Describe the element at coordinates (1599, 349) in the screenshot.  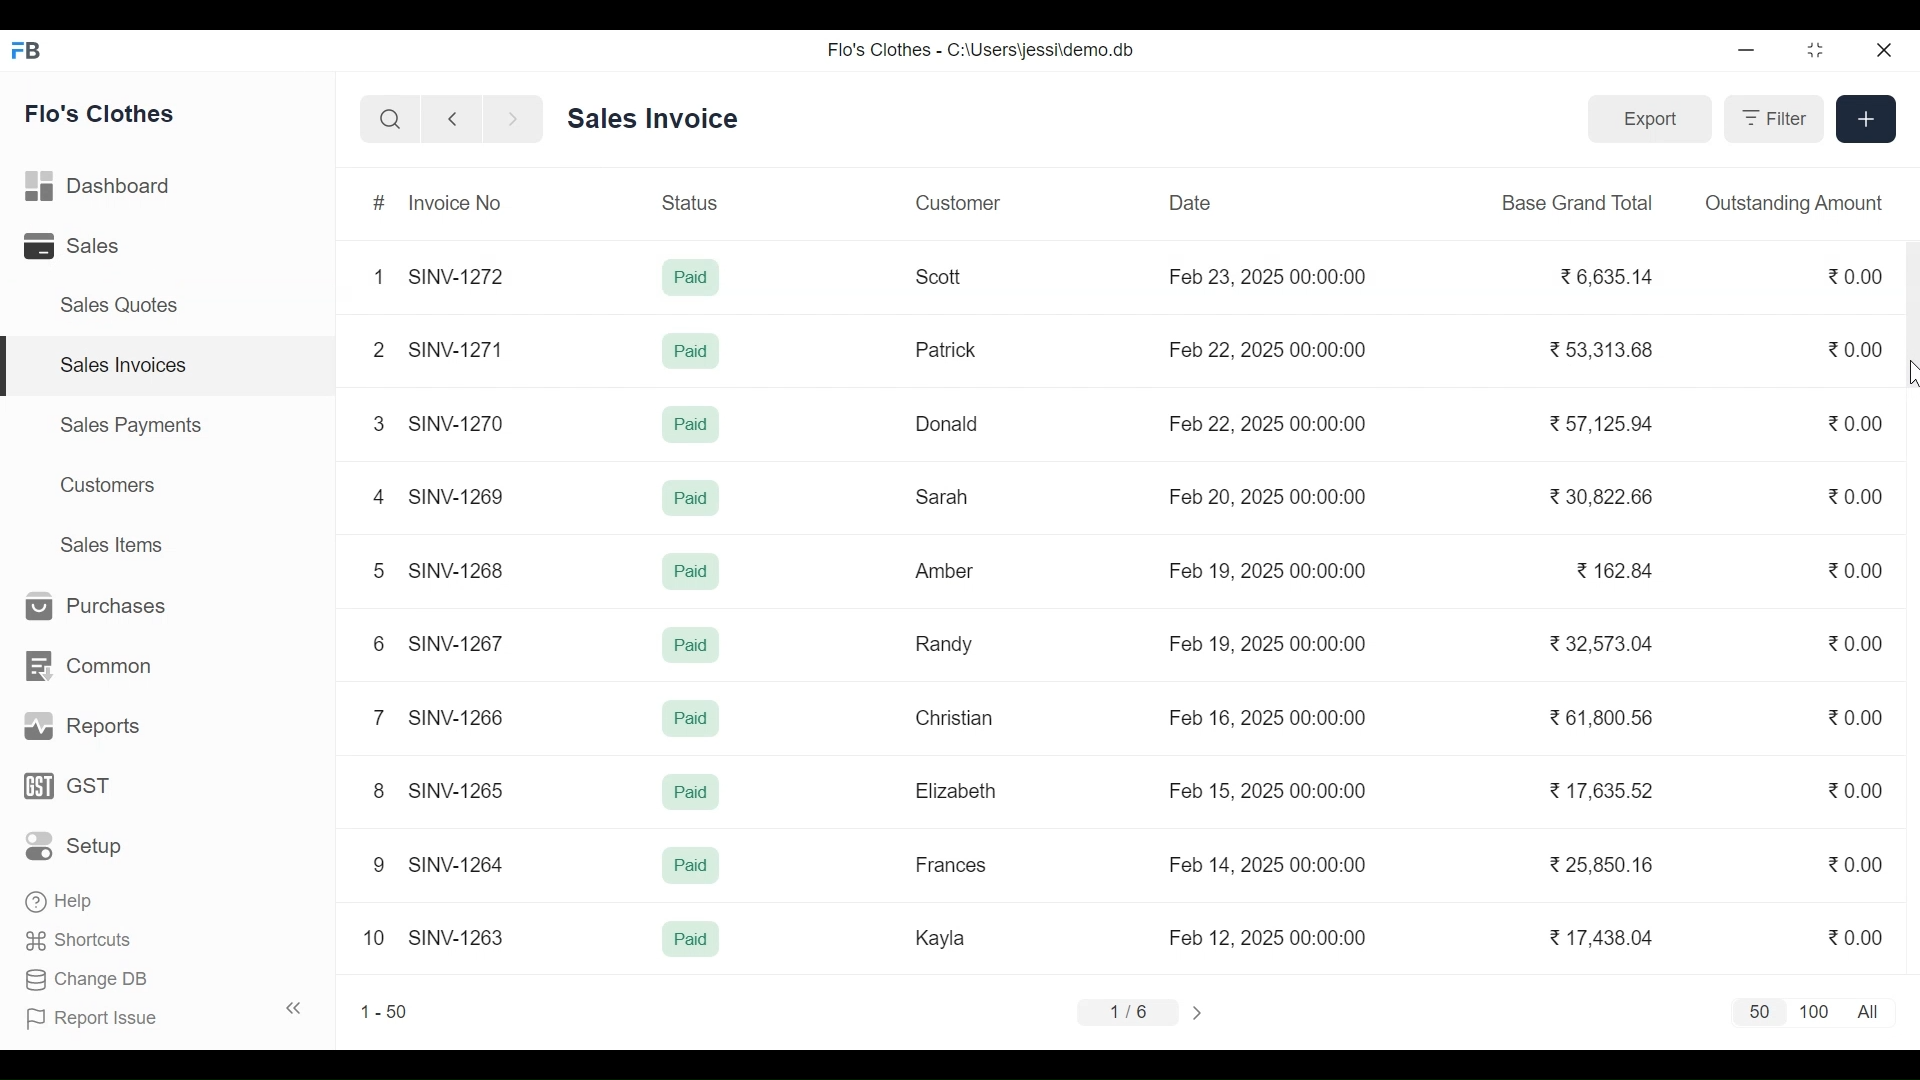
I see `53,313.68` at that location.